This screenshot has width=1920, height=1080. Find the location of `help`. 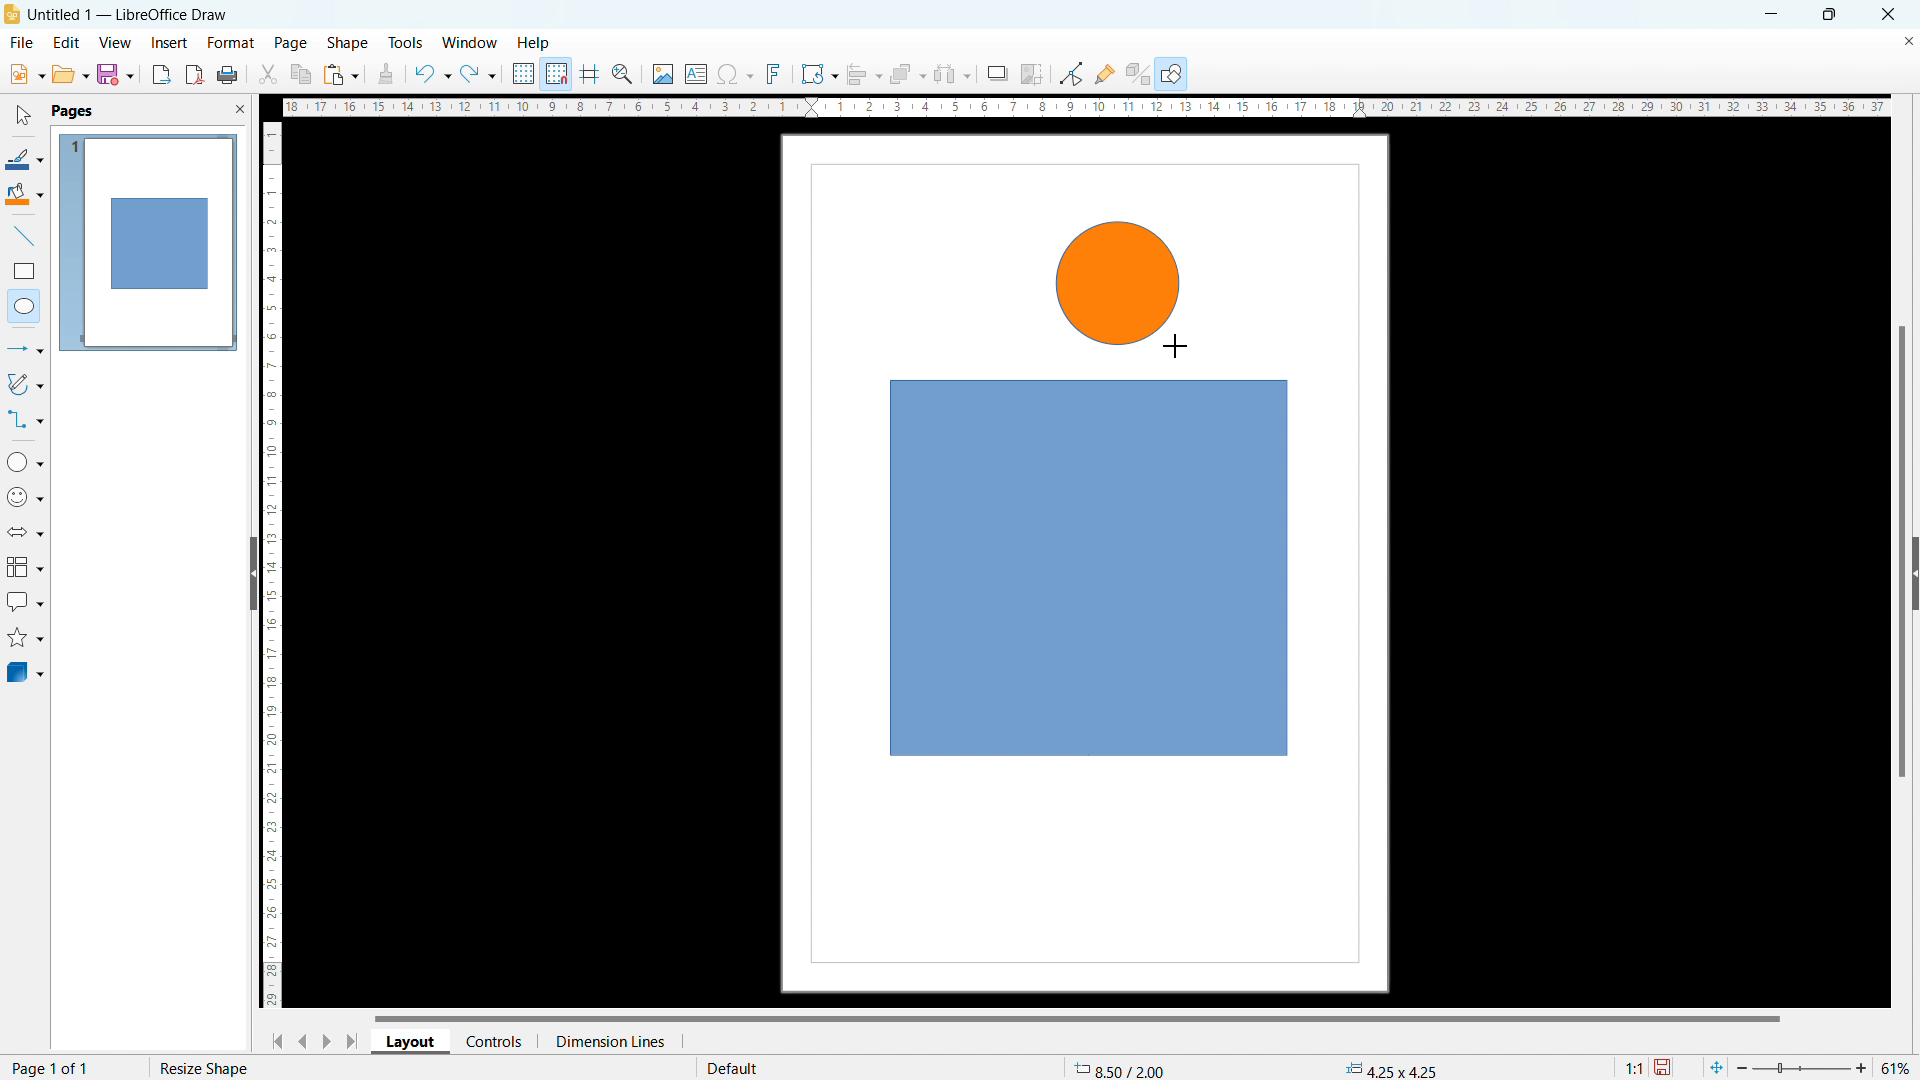

help is located at coordinates (535, 44).